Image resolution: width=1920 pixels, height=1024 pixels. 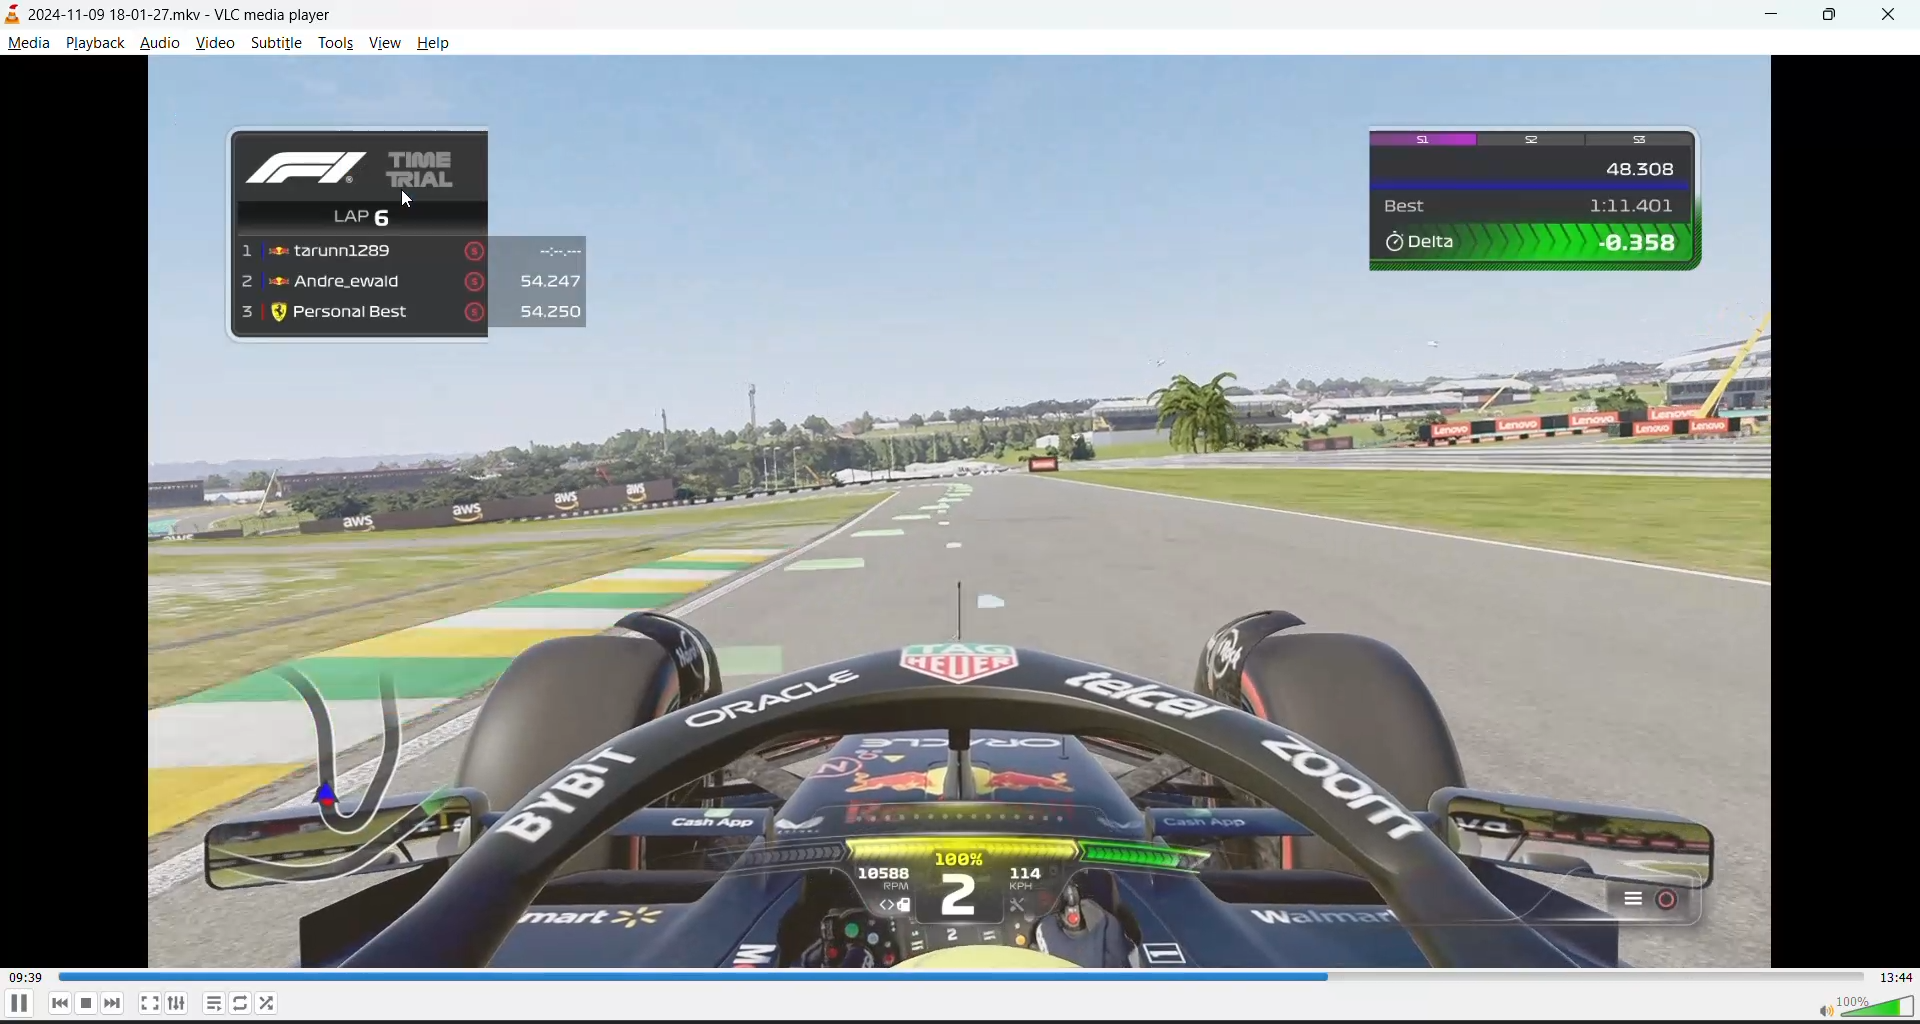 I want to click on view, so click(x=388, y=45).